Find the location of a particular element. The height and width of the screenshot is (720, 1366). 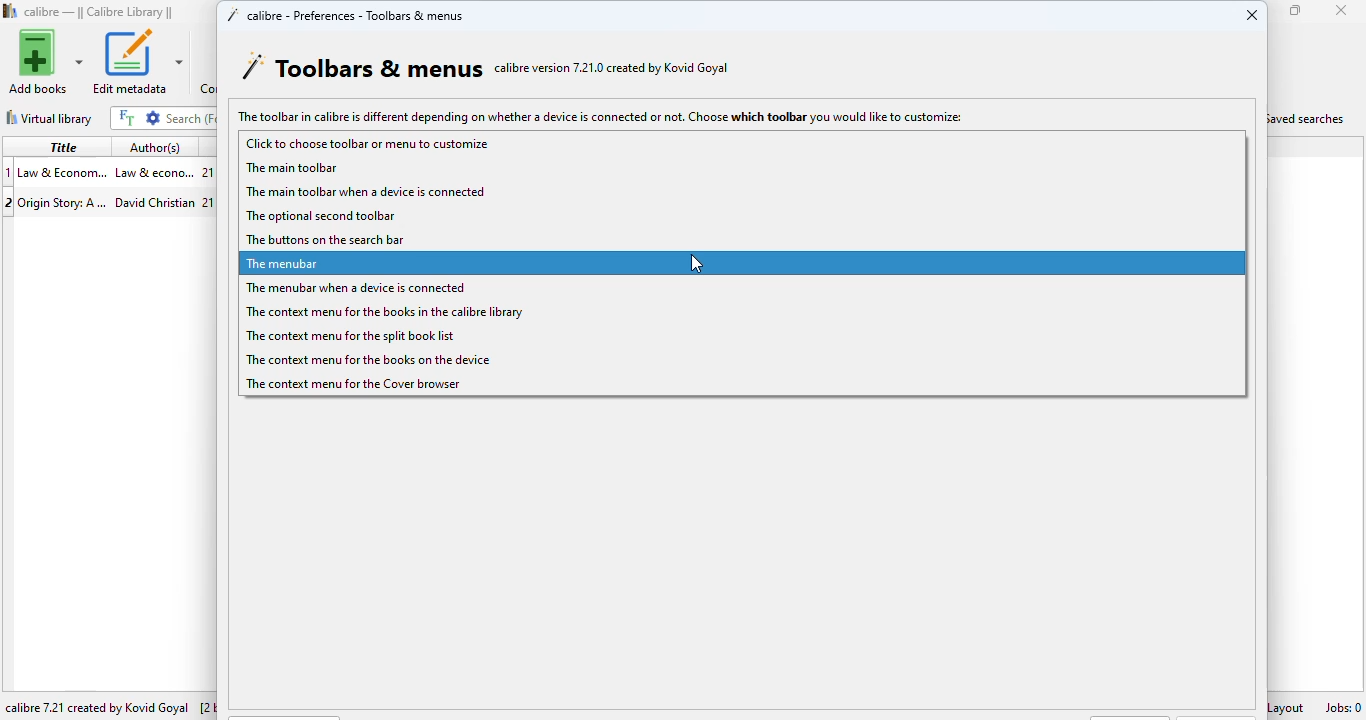

click to choose toolbar or menu to customize is located at coordinates (384, 142).